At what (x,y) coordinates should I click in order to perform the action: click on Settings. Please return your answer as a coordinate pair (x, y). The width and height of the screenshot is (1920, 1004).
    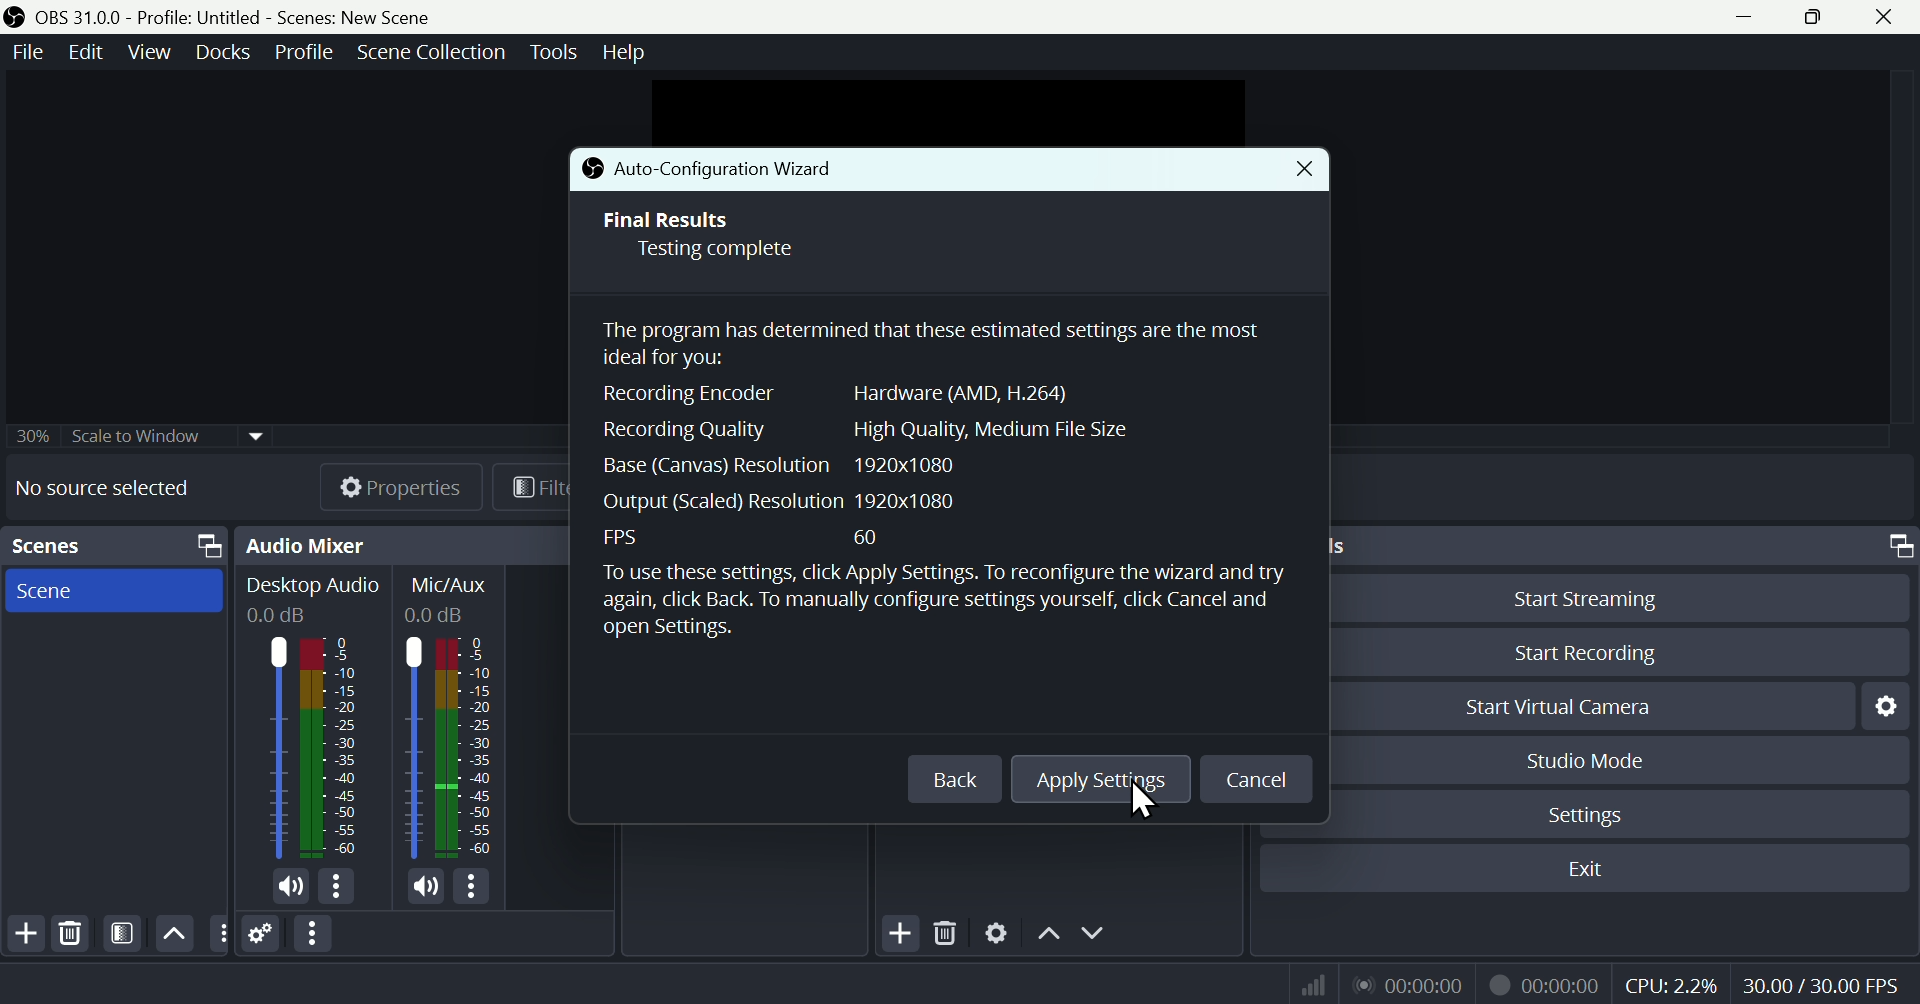
    Looking at the image, I should click on (262, 933).